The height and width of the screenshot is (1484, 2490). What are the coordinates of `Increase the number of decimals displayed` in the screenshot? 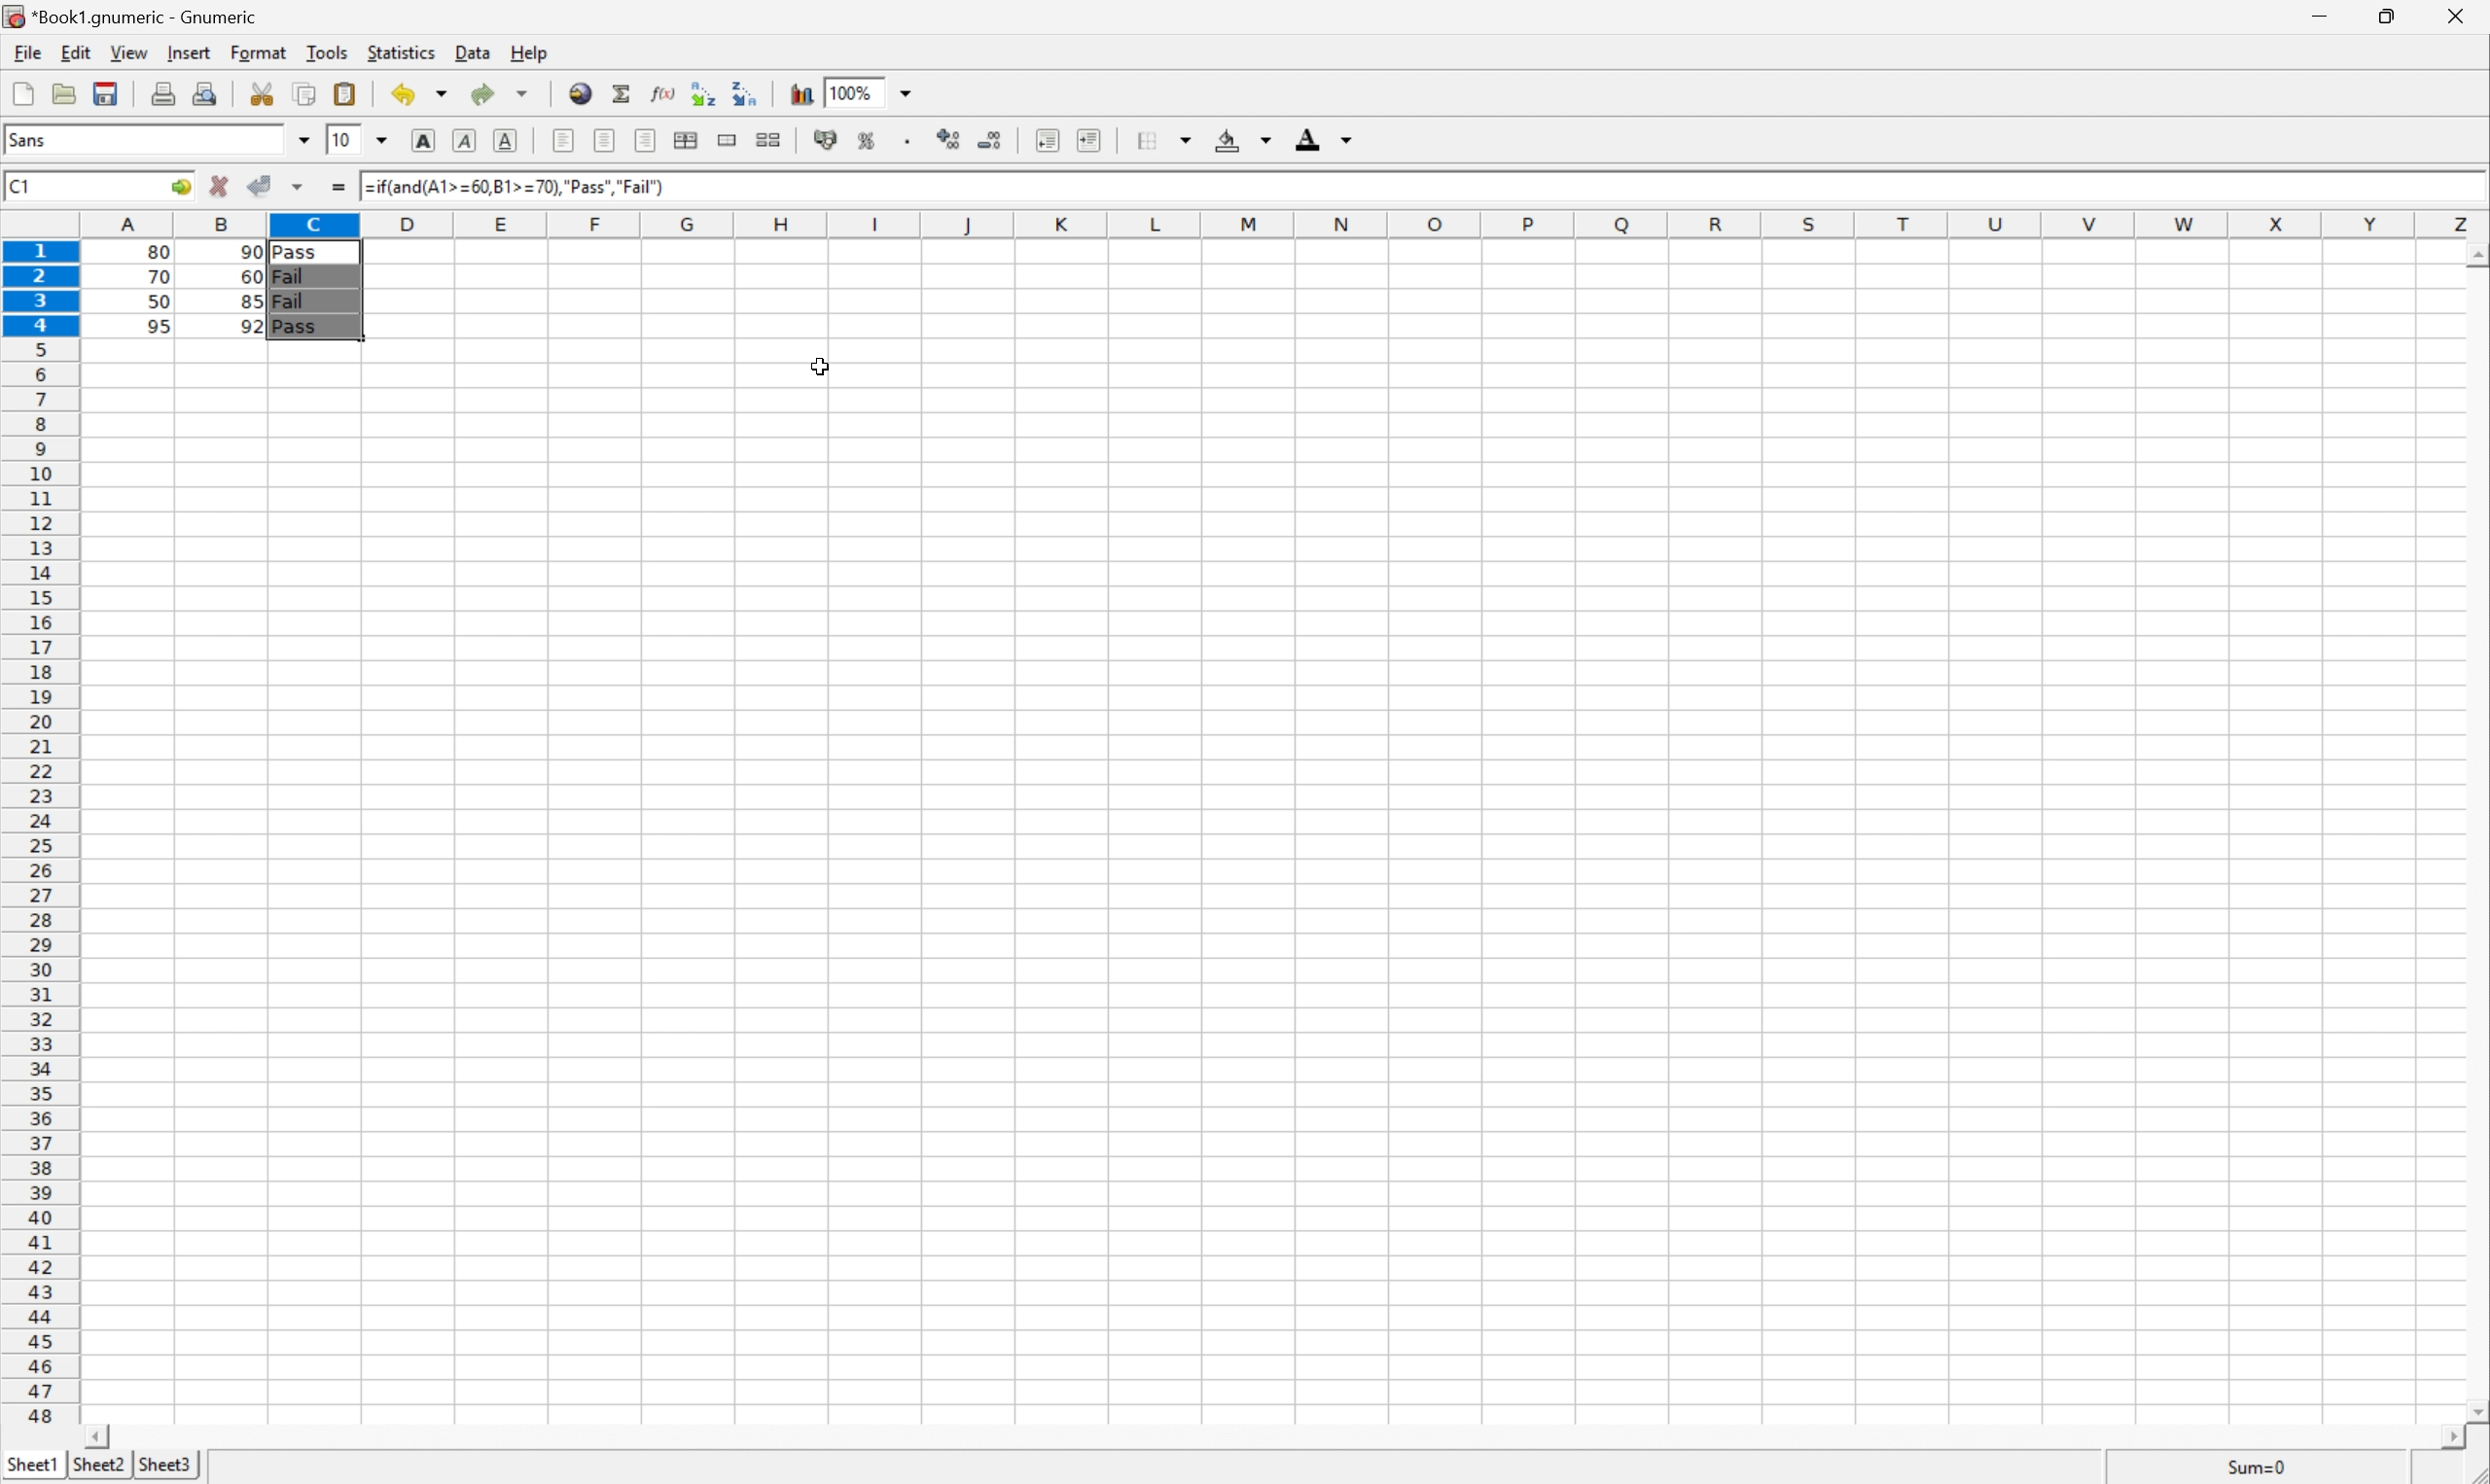 It's located at (951, 139).